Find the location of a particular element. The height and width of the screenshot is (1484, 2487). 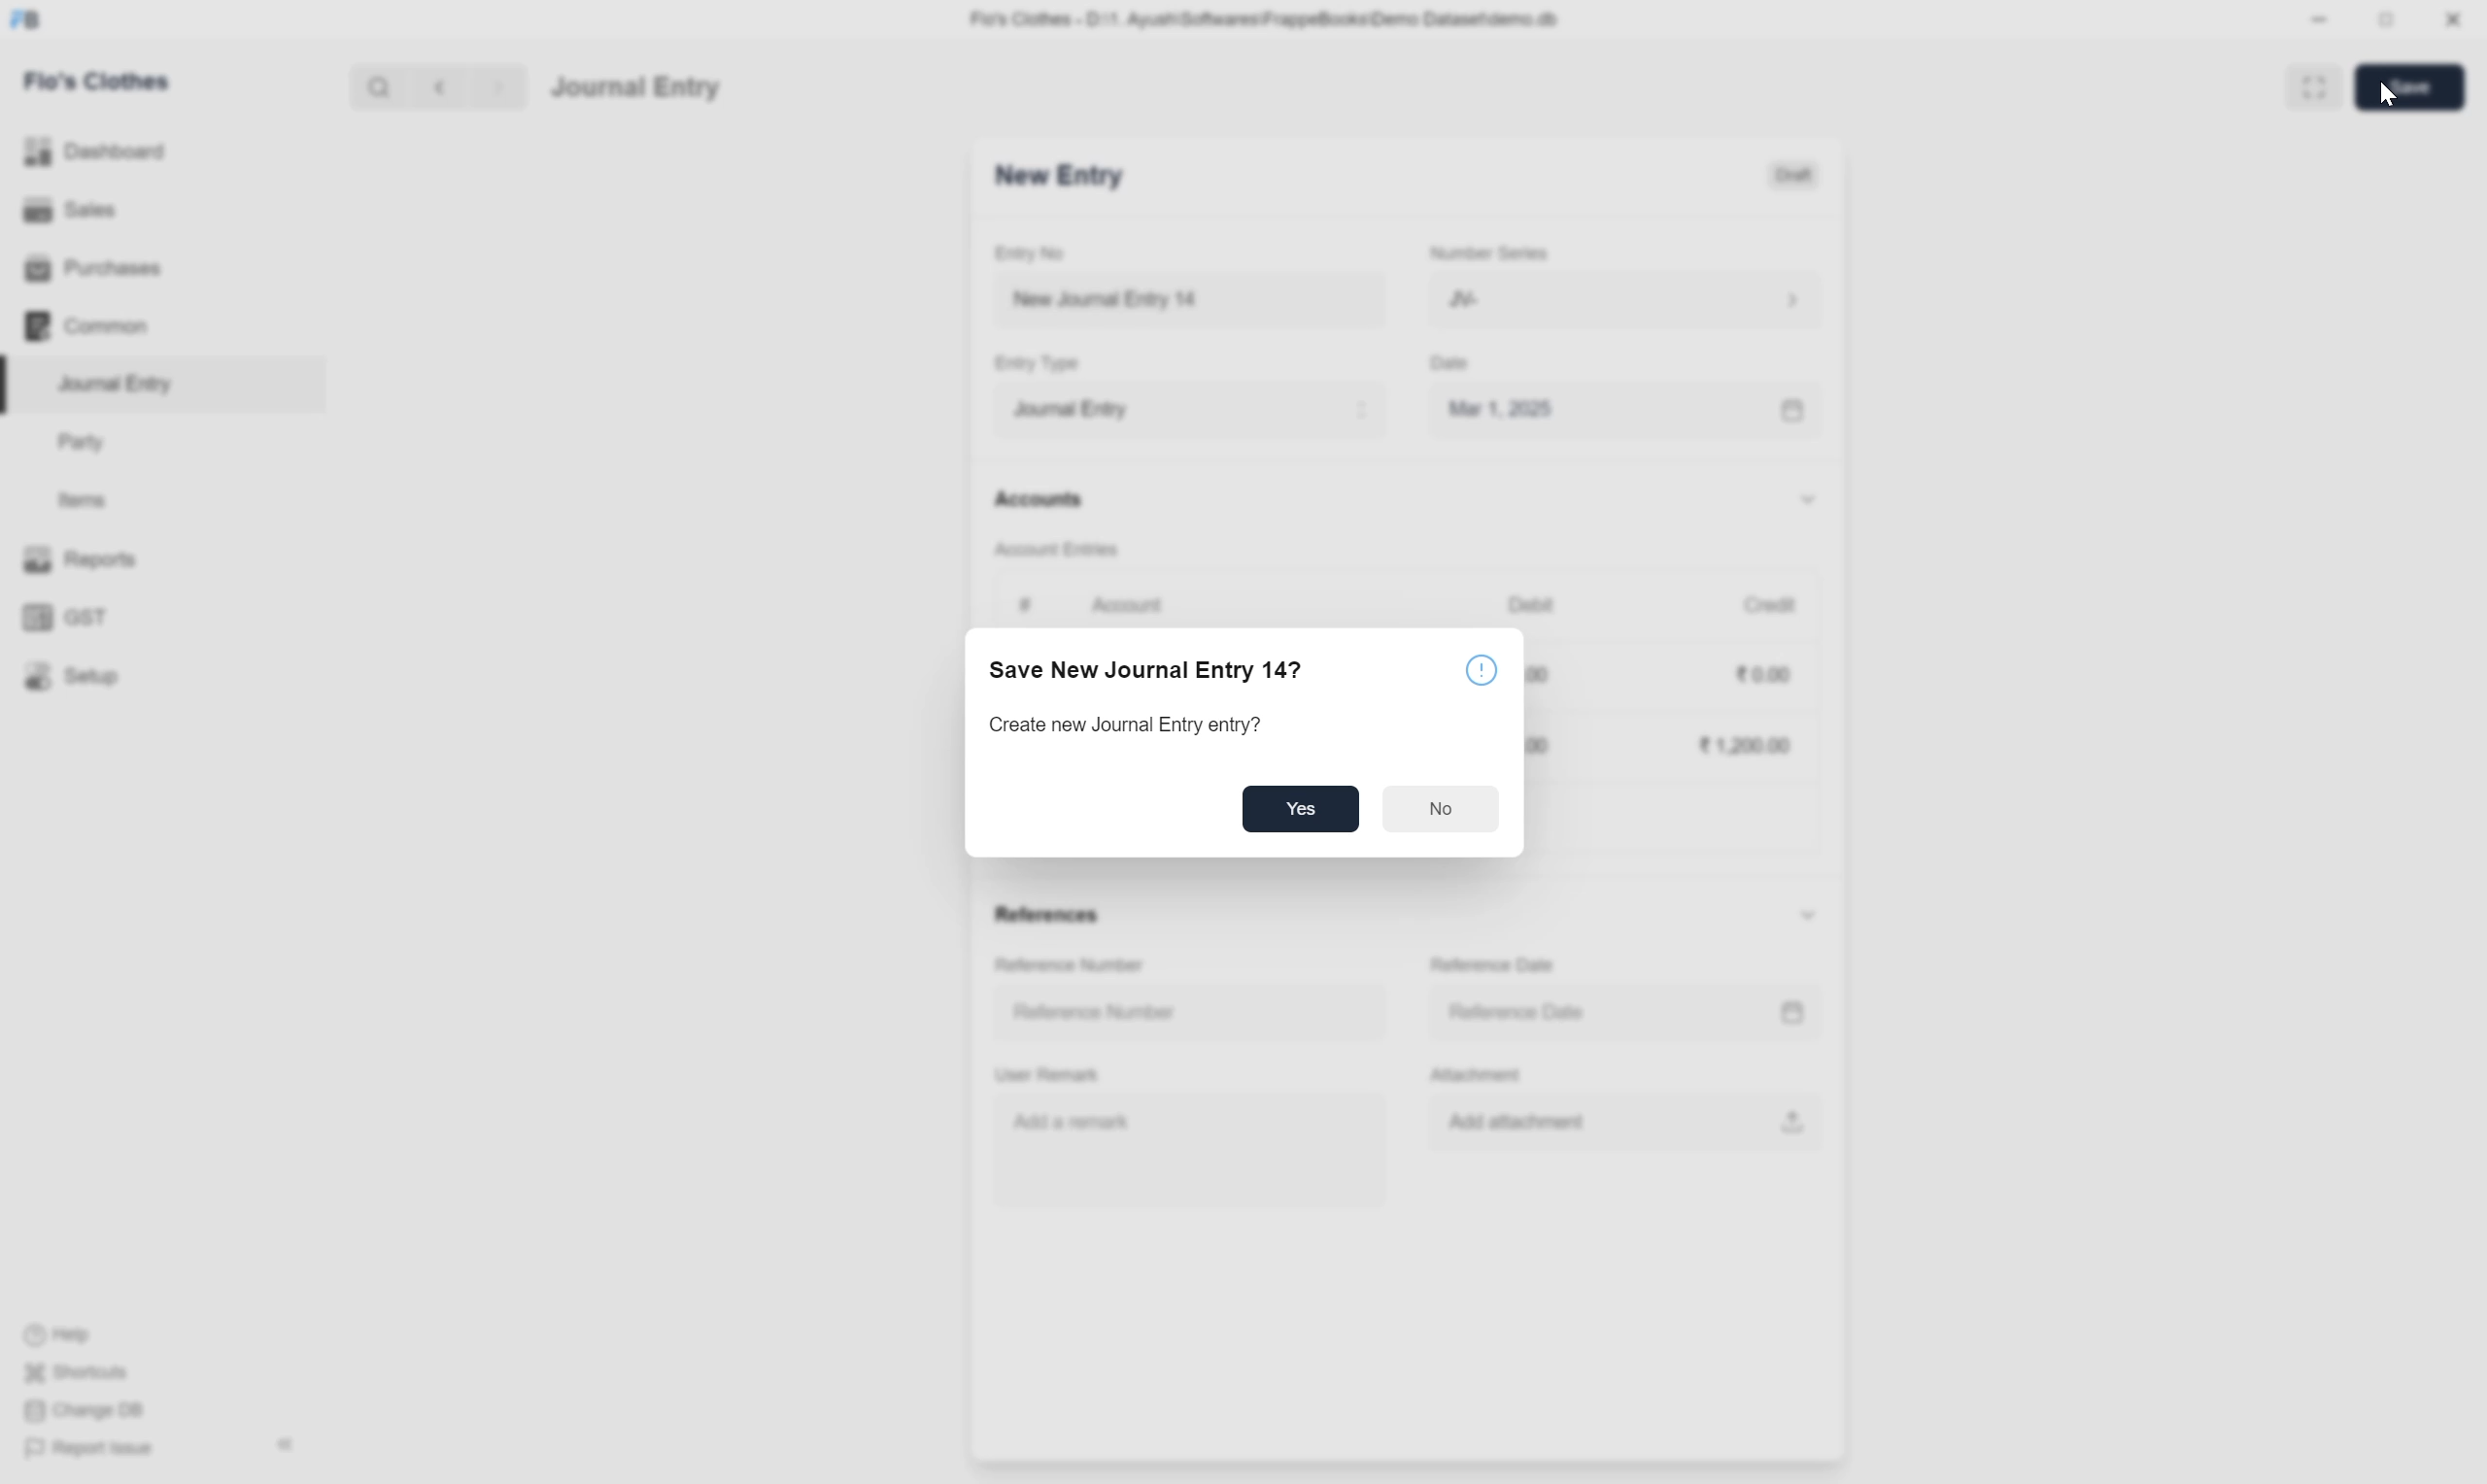

Shortcuts is located at coordinates (84, 1373).